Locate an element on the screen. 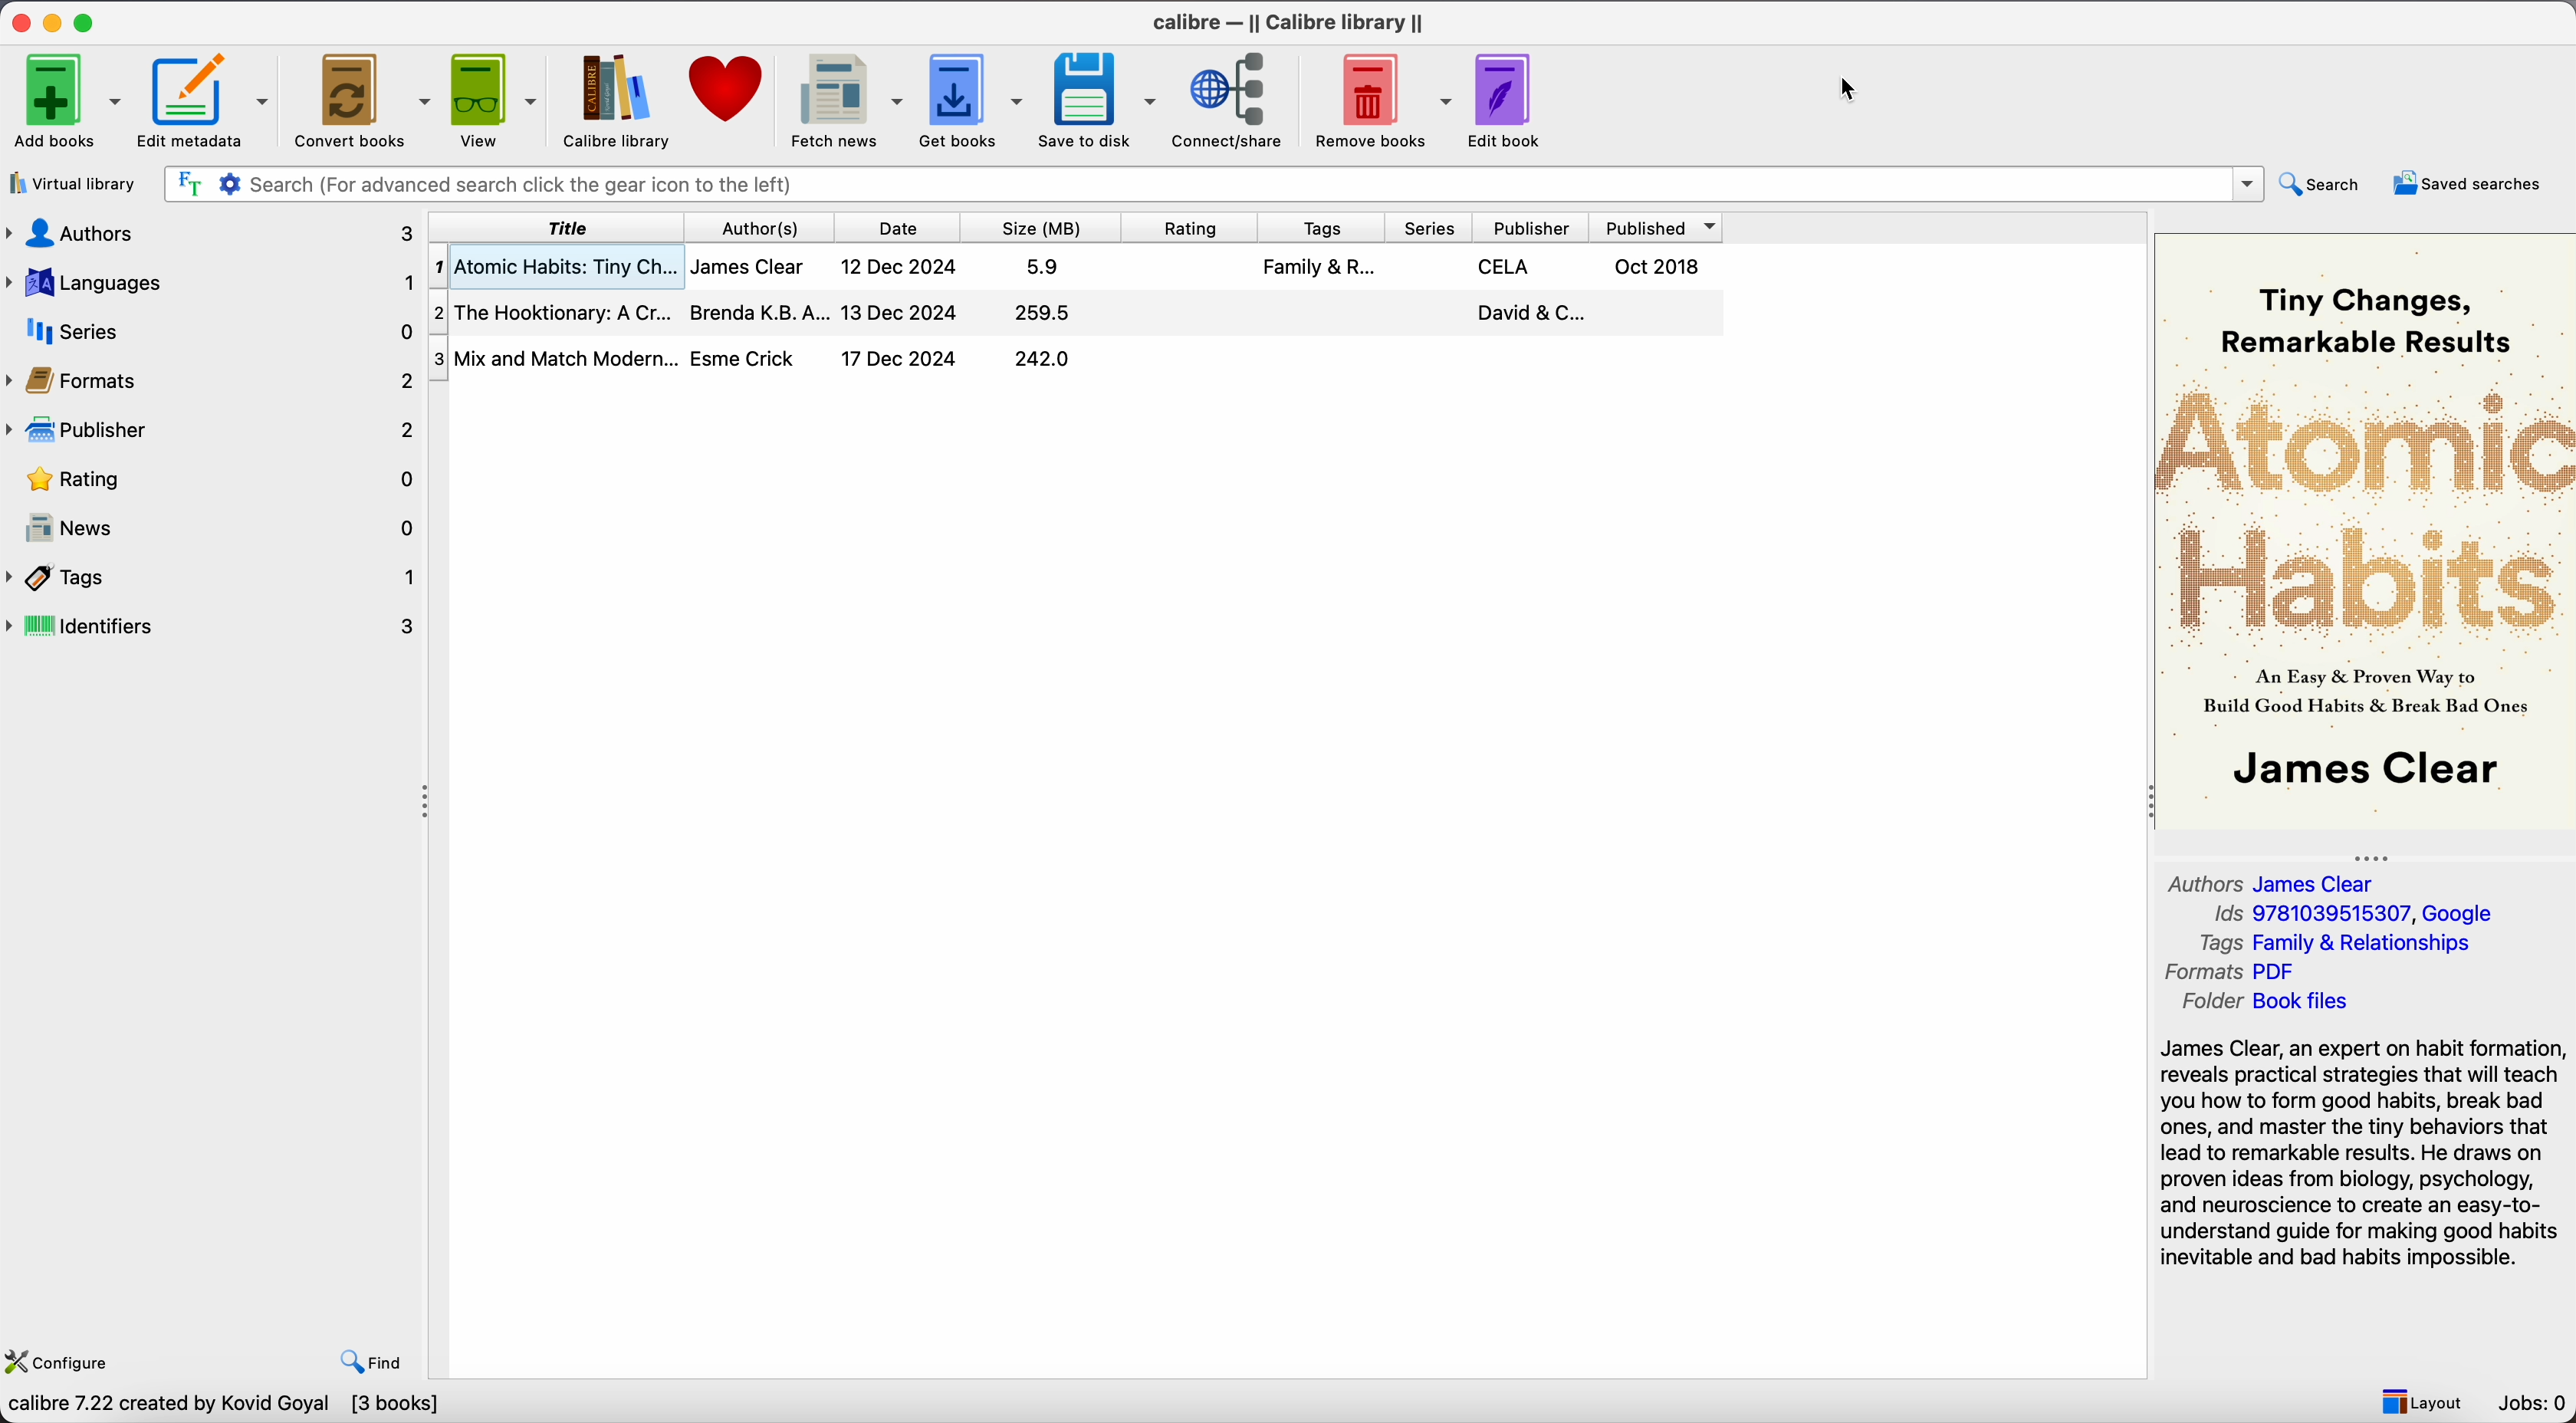  edit book is located at coordinates (1507, 98).